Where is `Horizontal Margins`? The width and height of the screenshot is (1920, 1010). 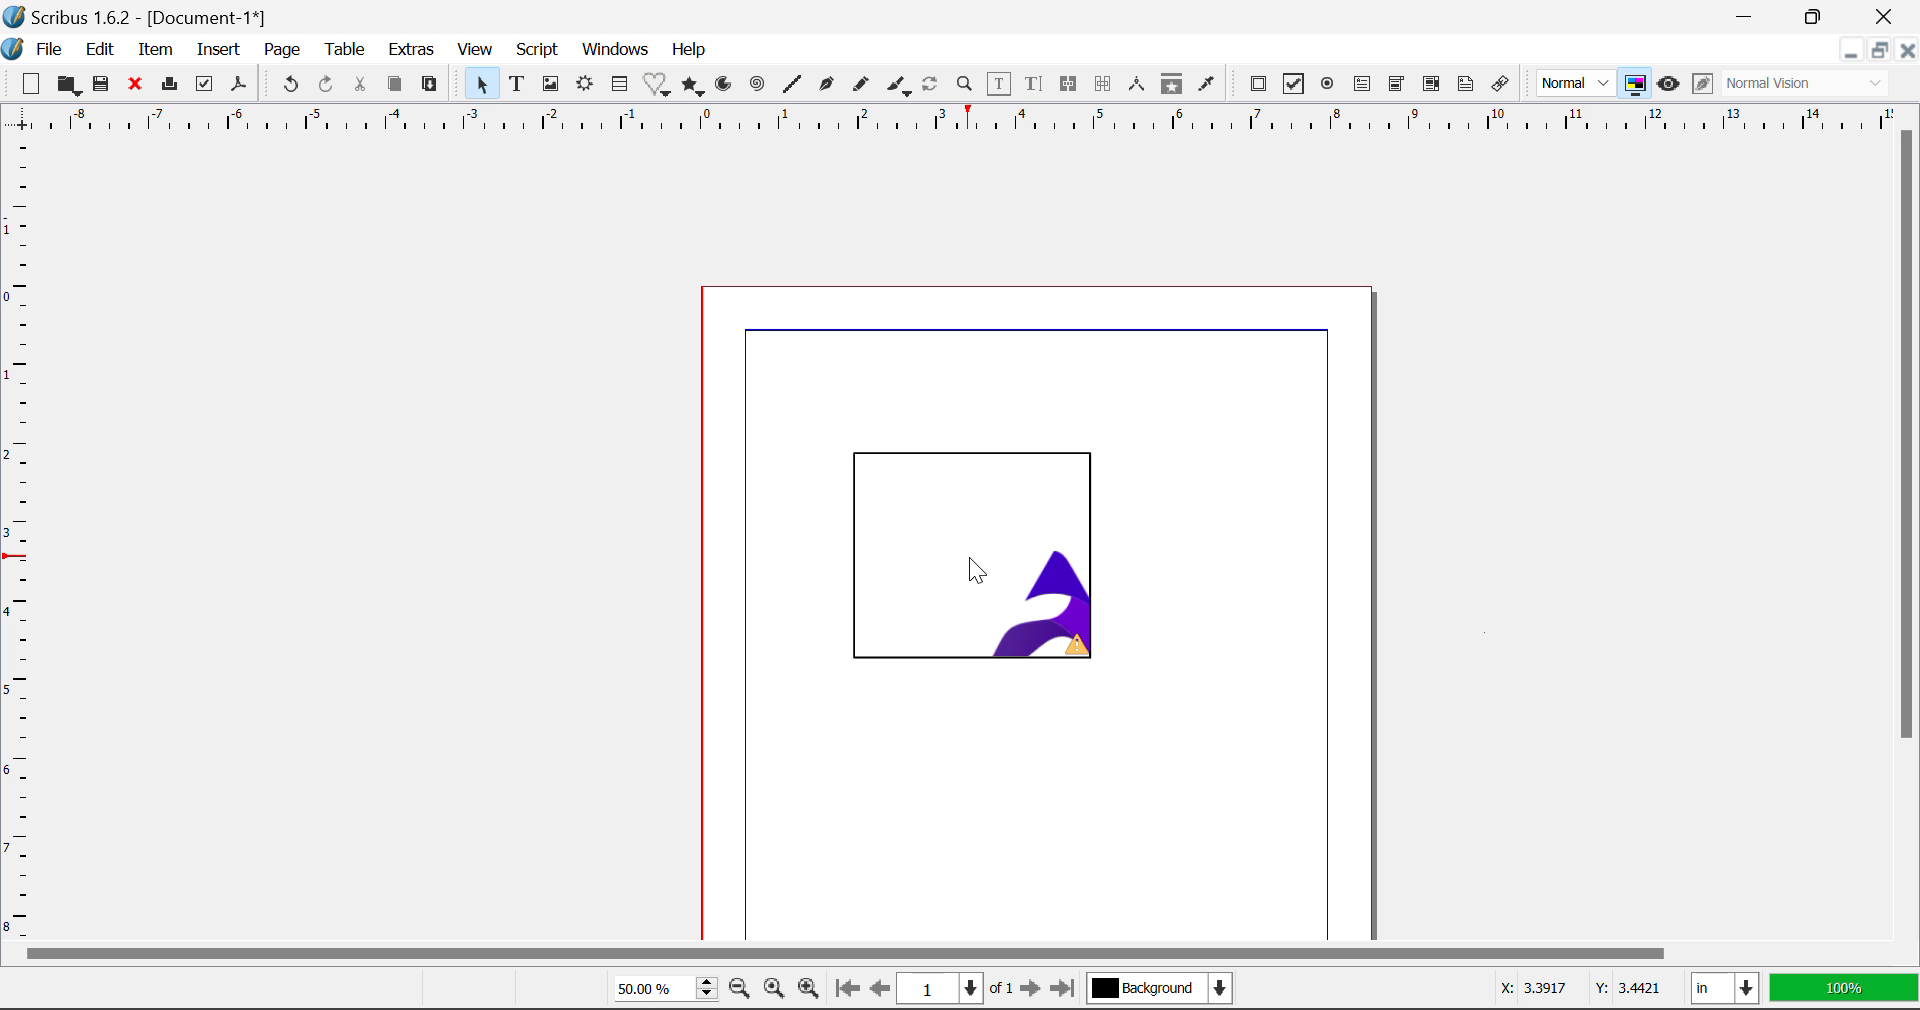
Horizontal Margins is located at coordinates (18, 542).